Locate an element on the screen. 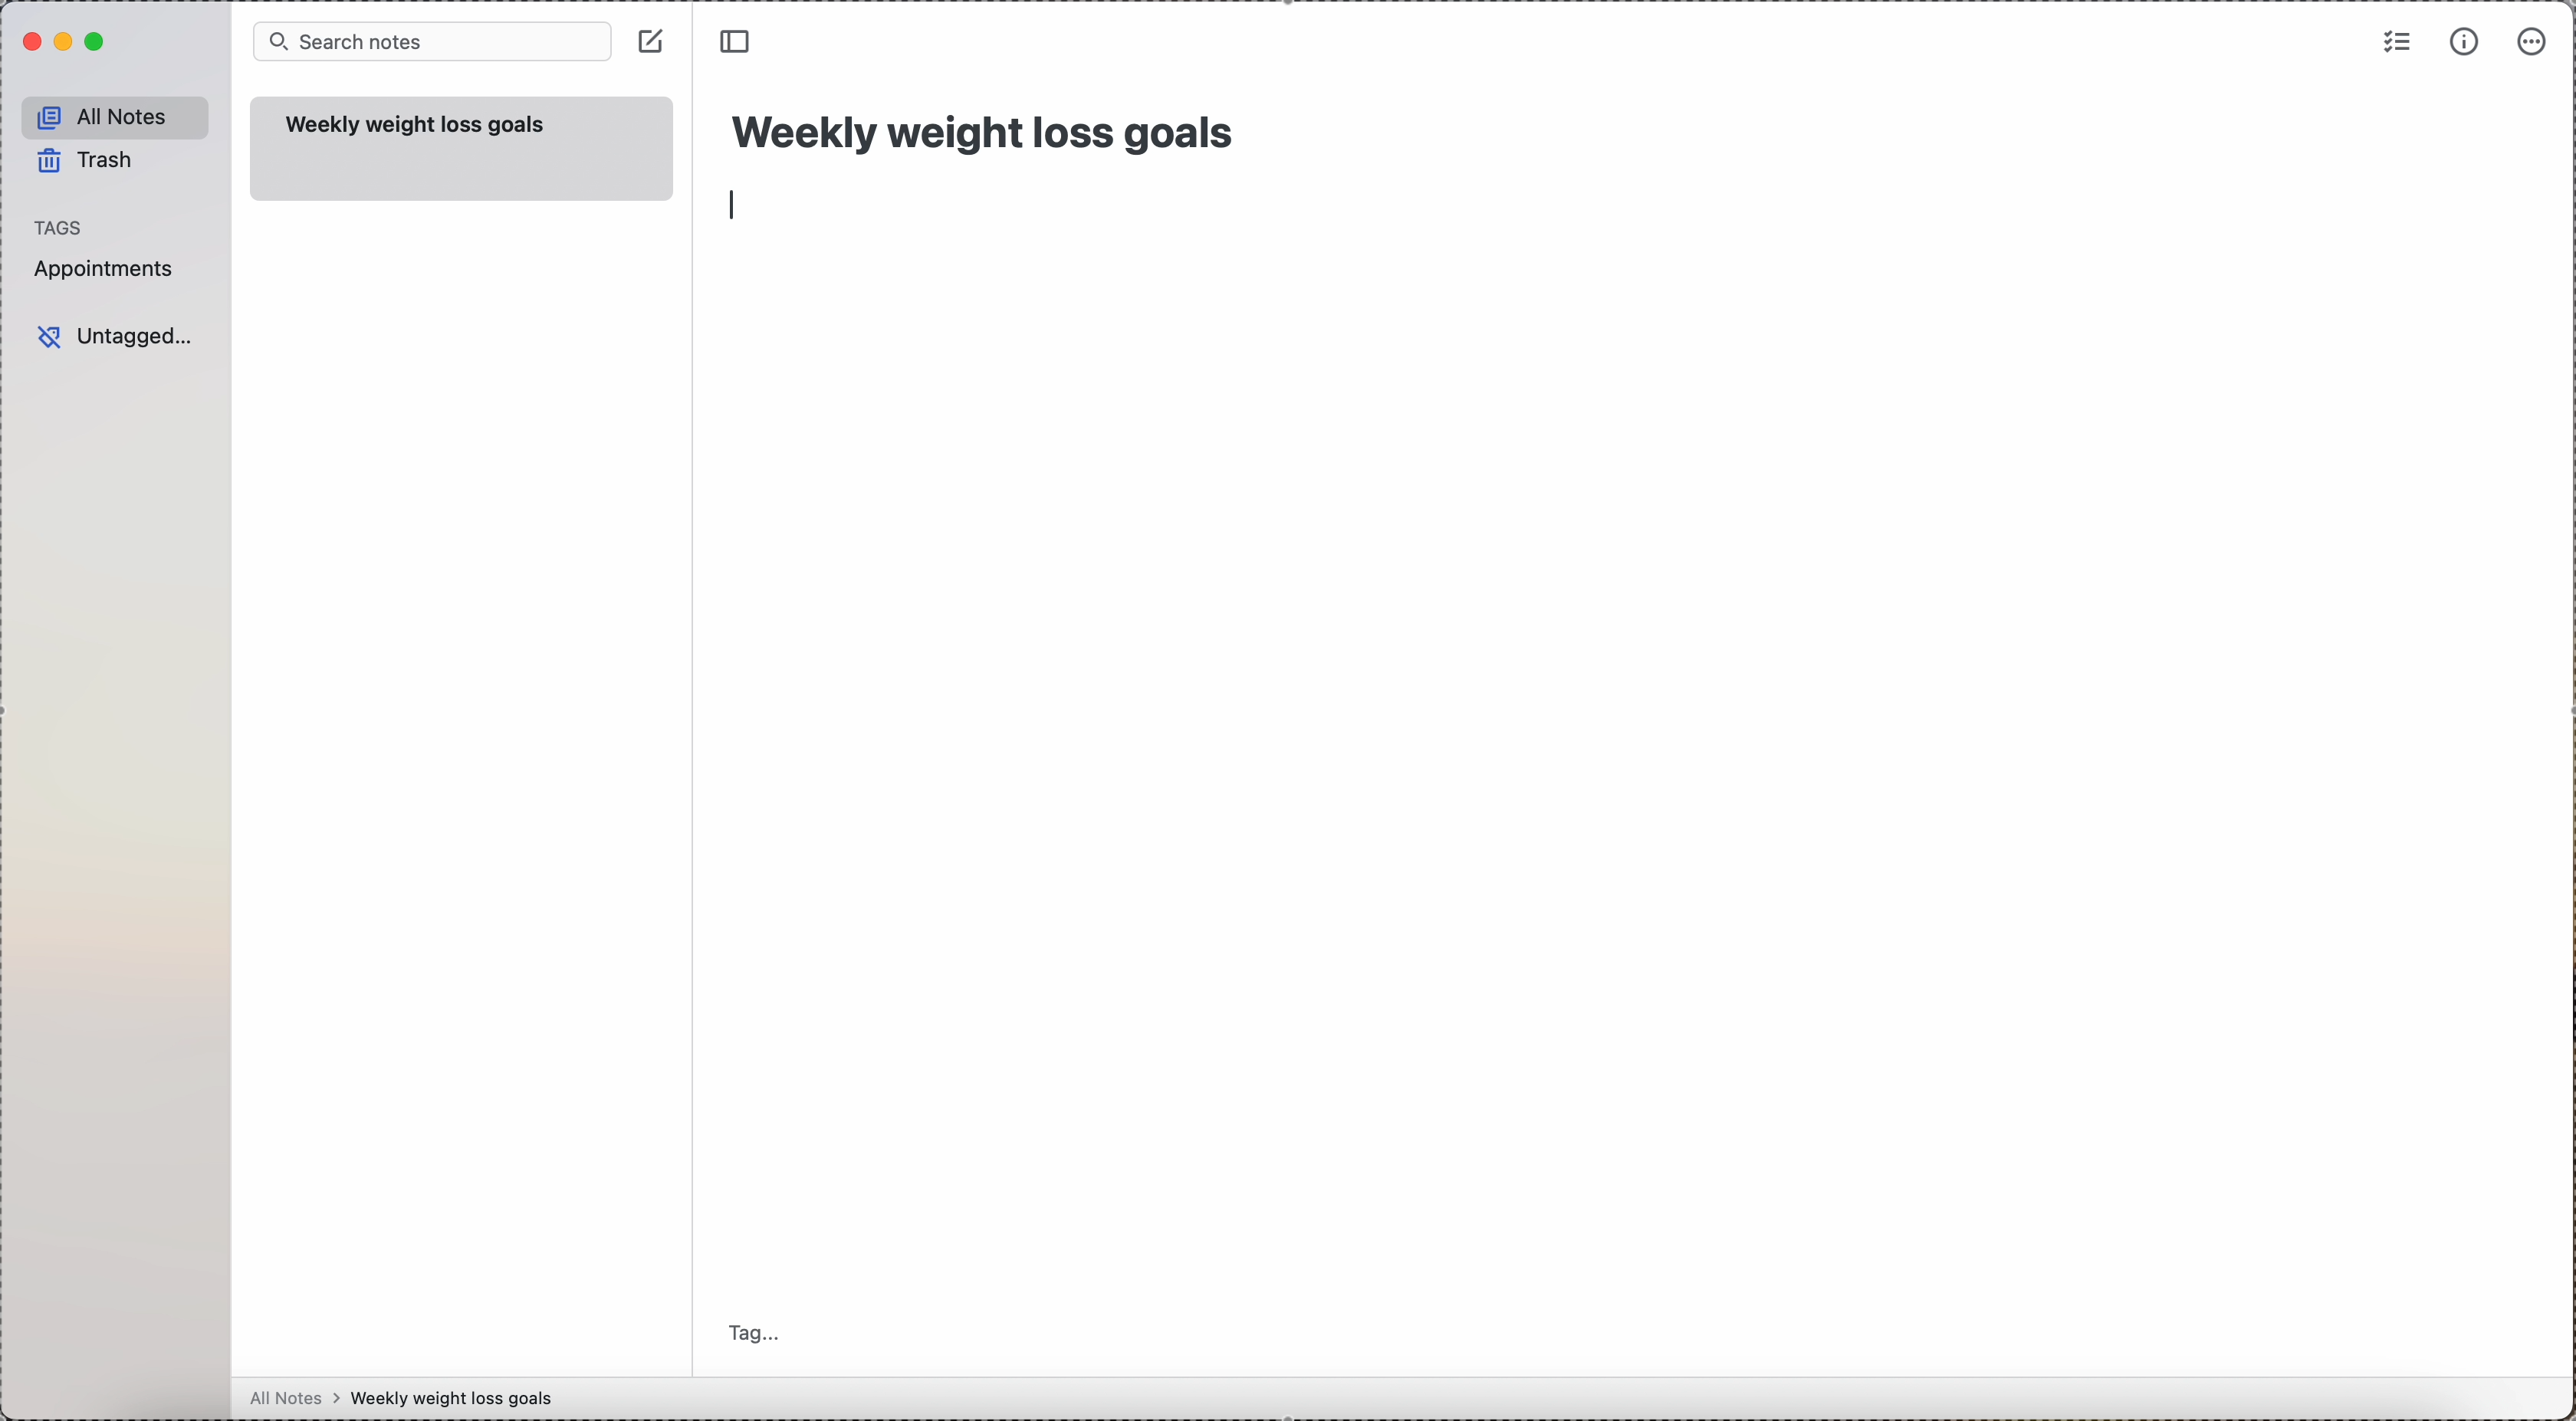 The height and width of the screenshot is (1421, 2576). check list is located at coordinates (2394, 44).